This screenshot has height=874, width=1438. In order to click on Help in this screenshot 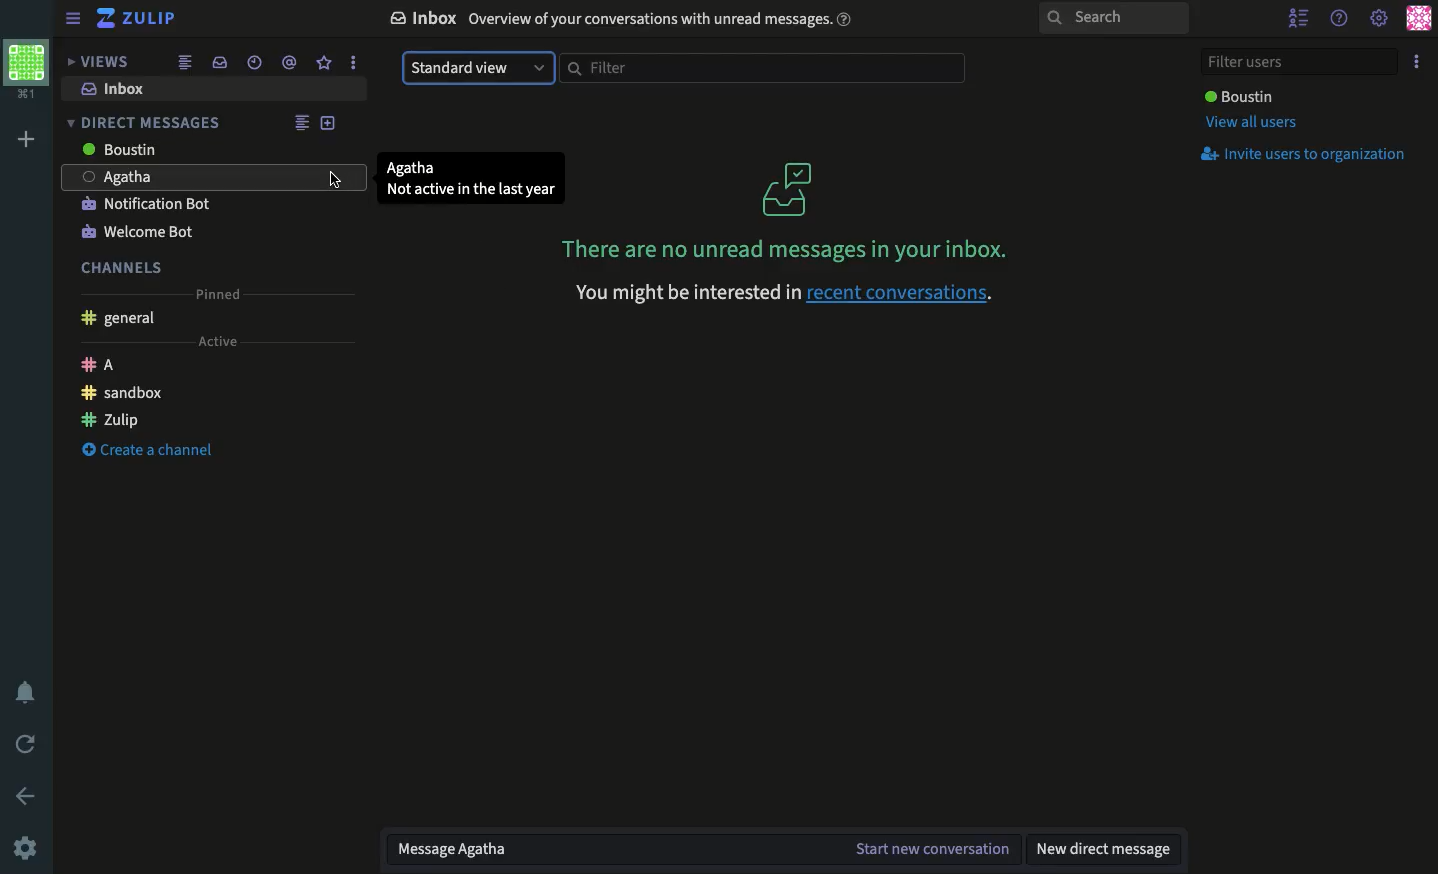, I will do `click(1338, 19)`.